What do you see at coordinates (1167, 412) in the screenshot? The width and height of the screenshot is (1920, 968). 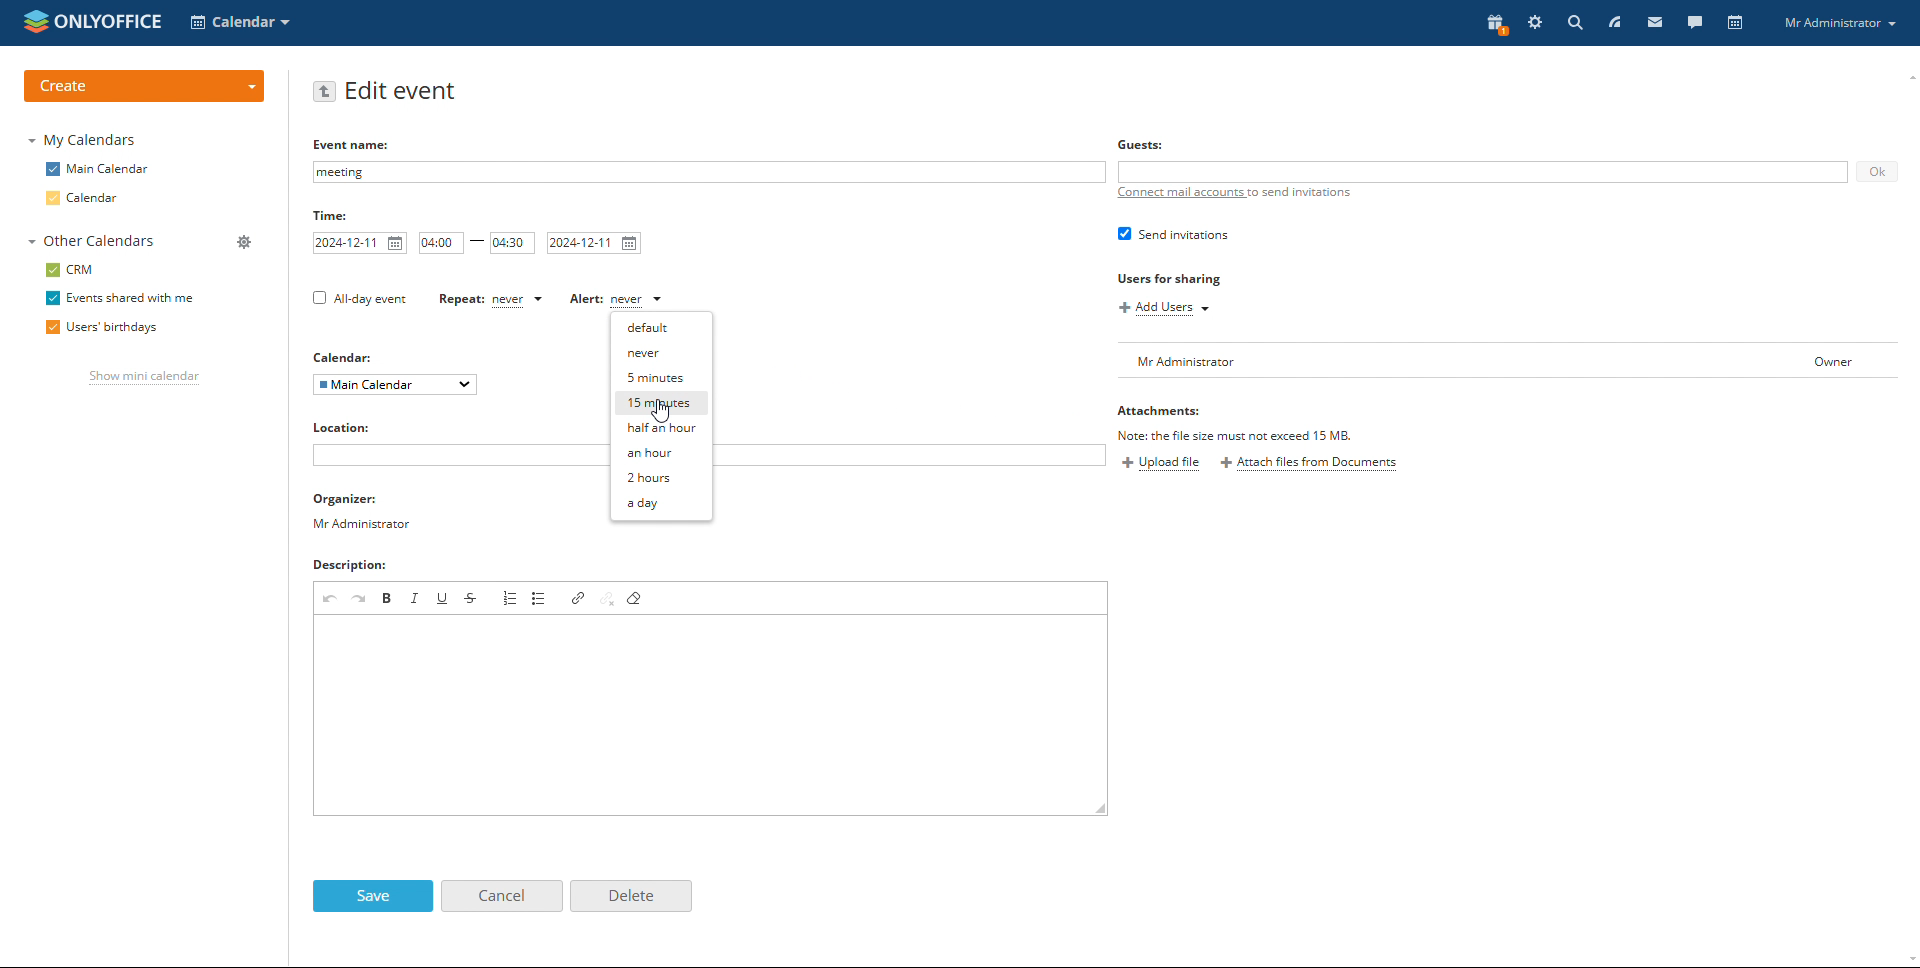 I see `Attachments:` at bounding box center [1167, 412].